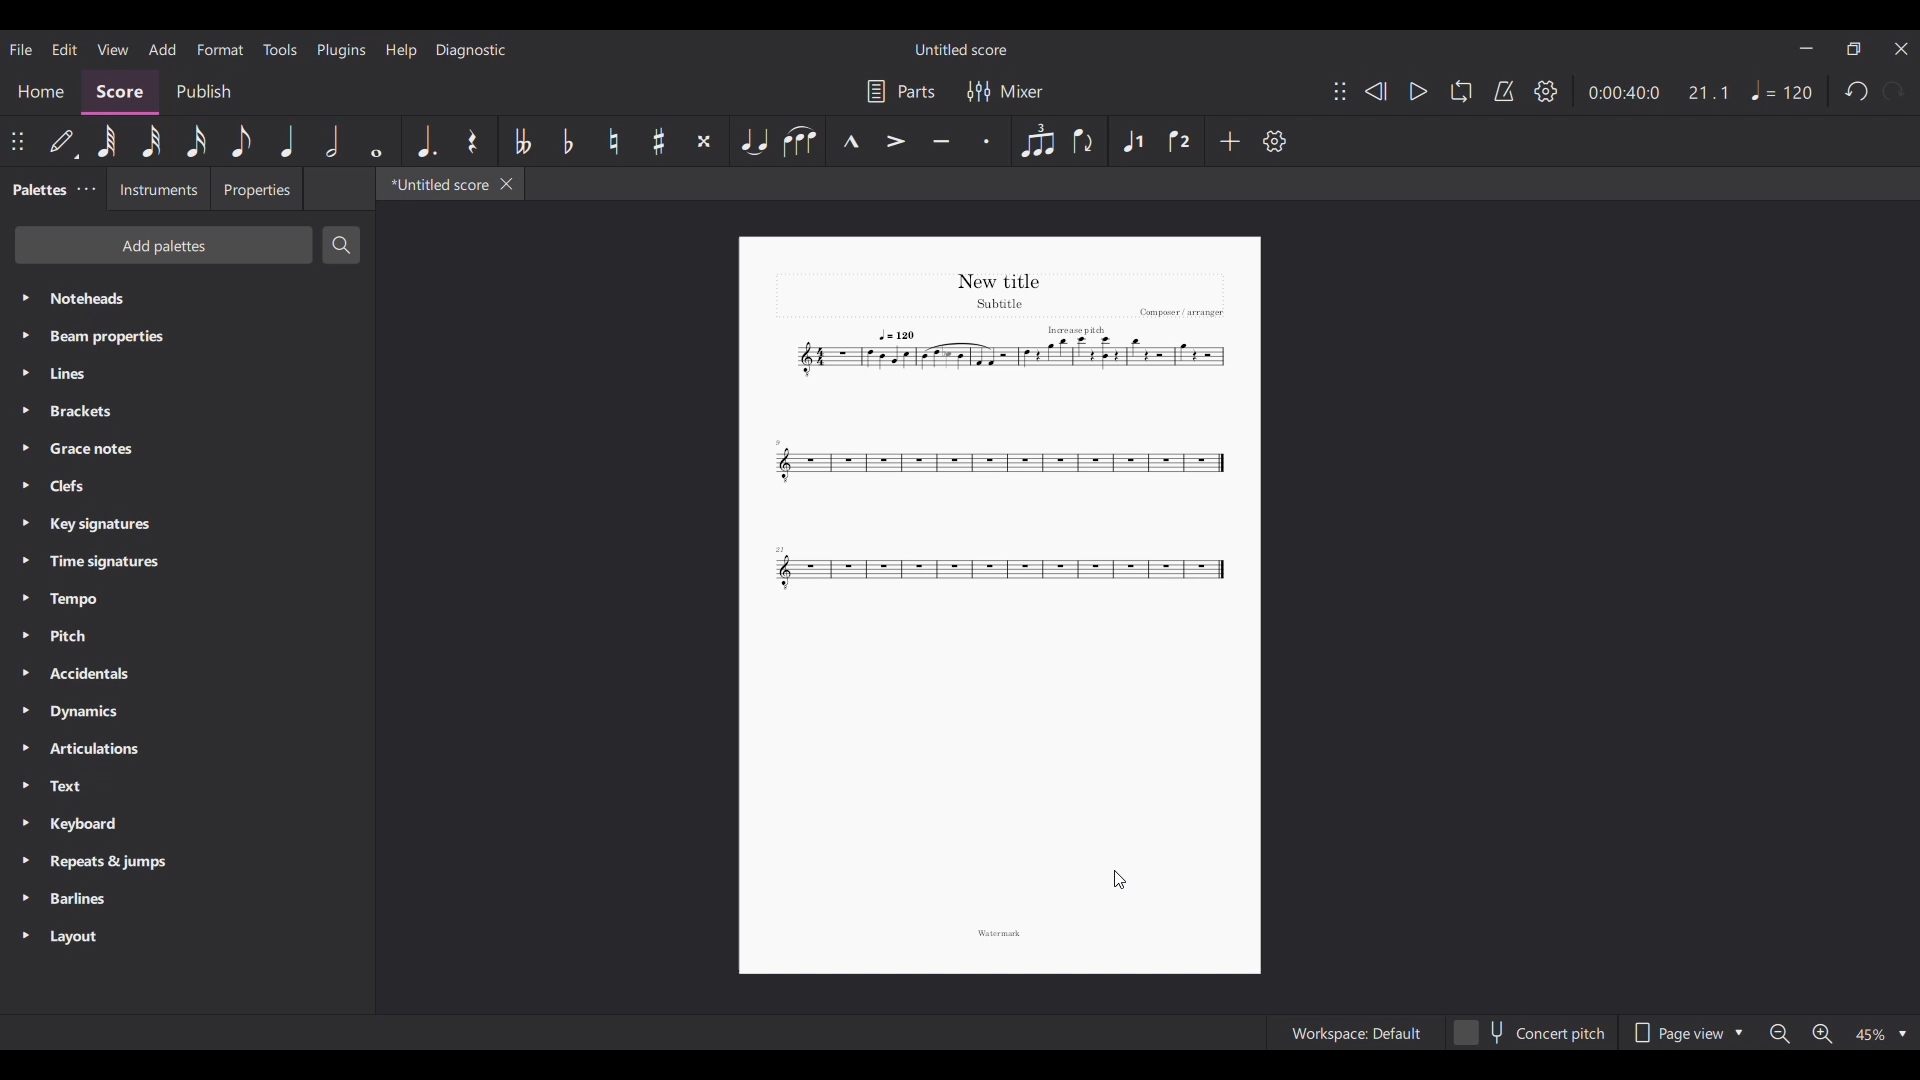 Image resolution: width=1920 pixels, height=1080 pixels. Describe the element at coordinates (64, 142) in the screenshot. I see `Default` at that location.